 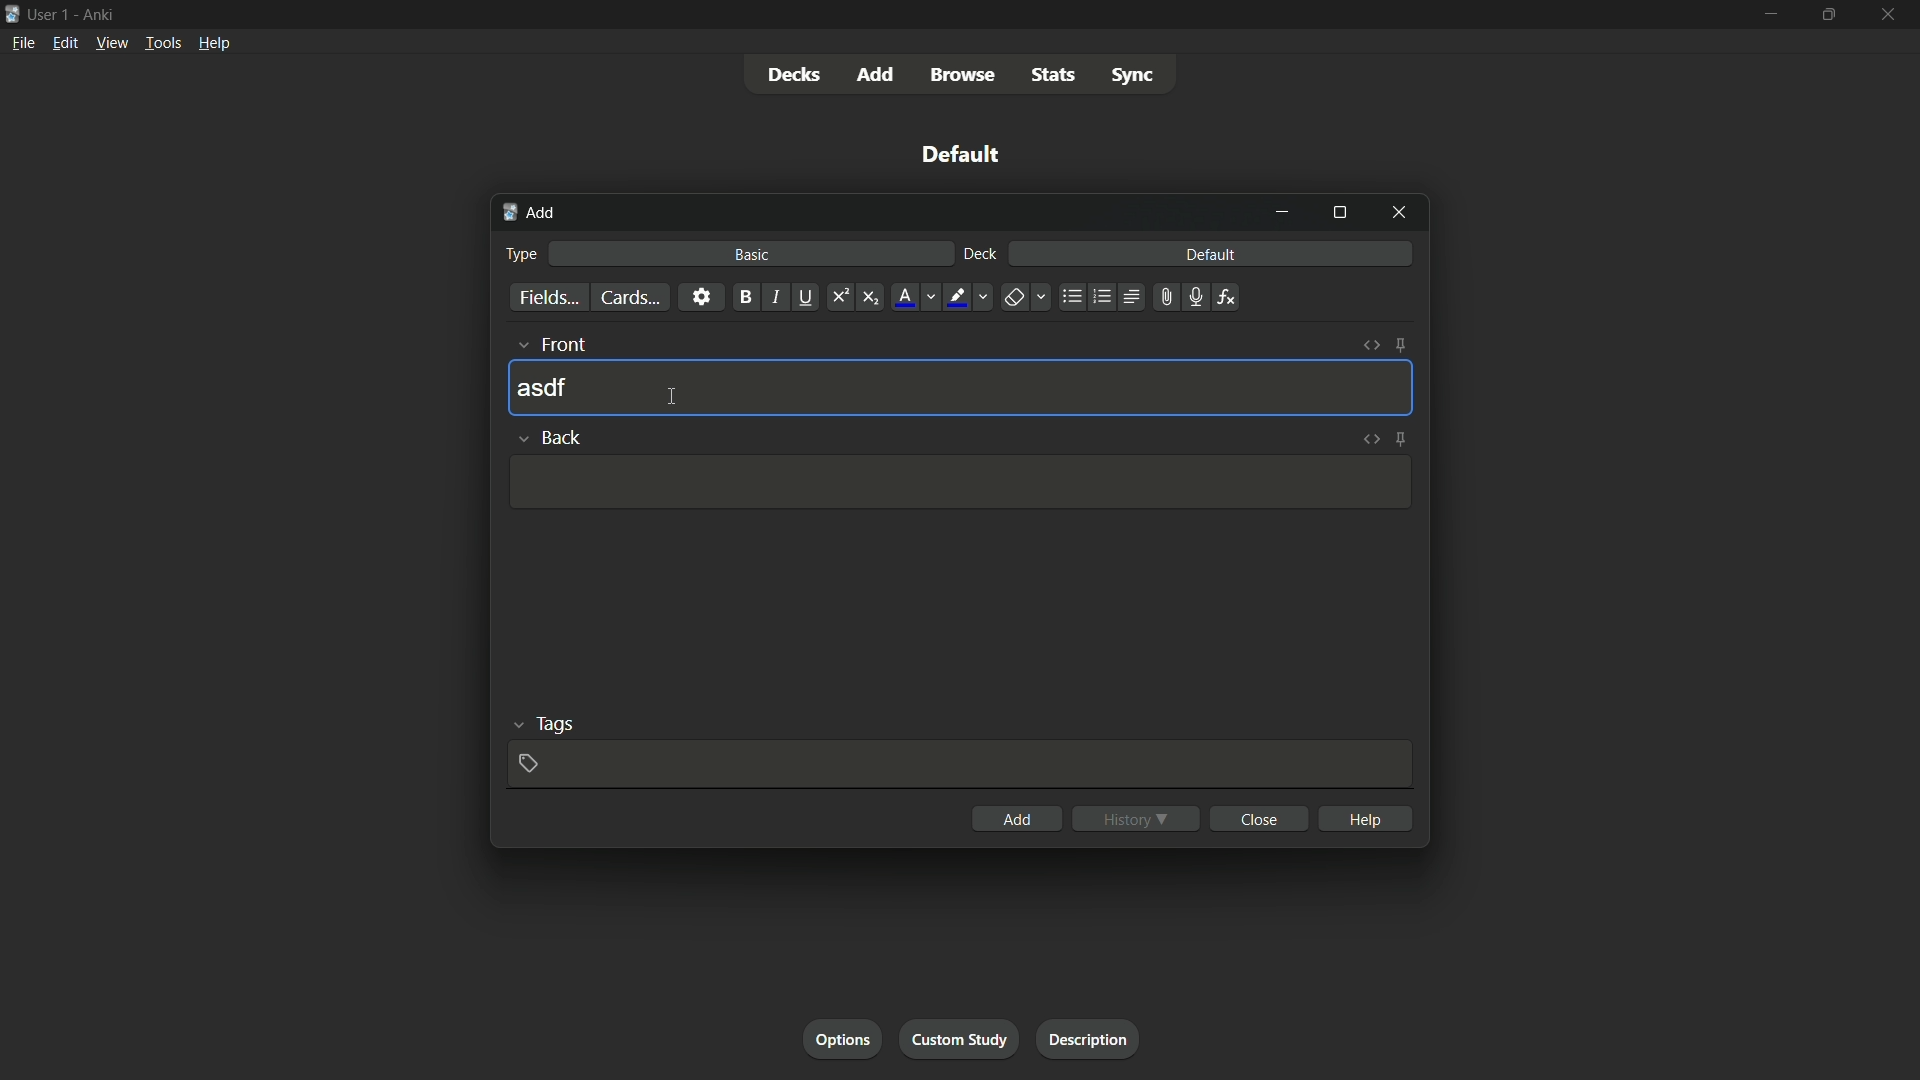 What do you see at coordinates (1260, 818) in the screenshot?
I see `close` at bounding box center [1260, 818].